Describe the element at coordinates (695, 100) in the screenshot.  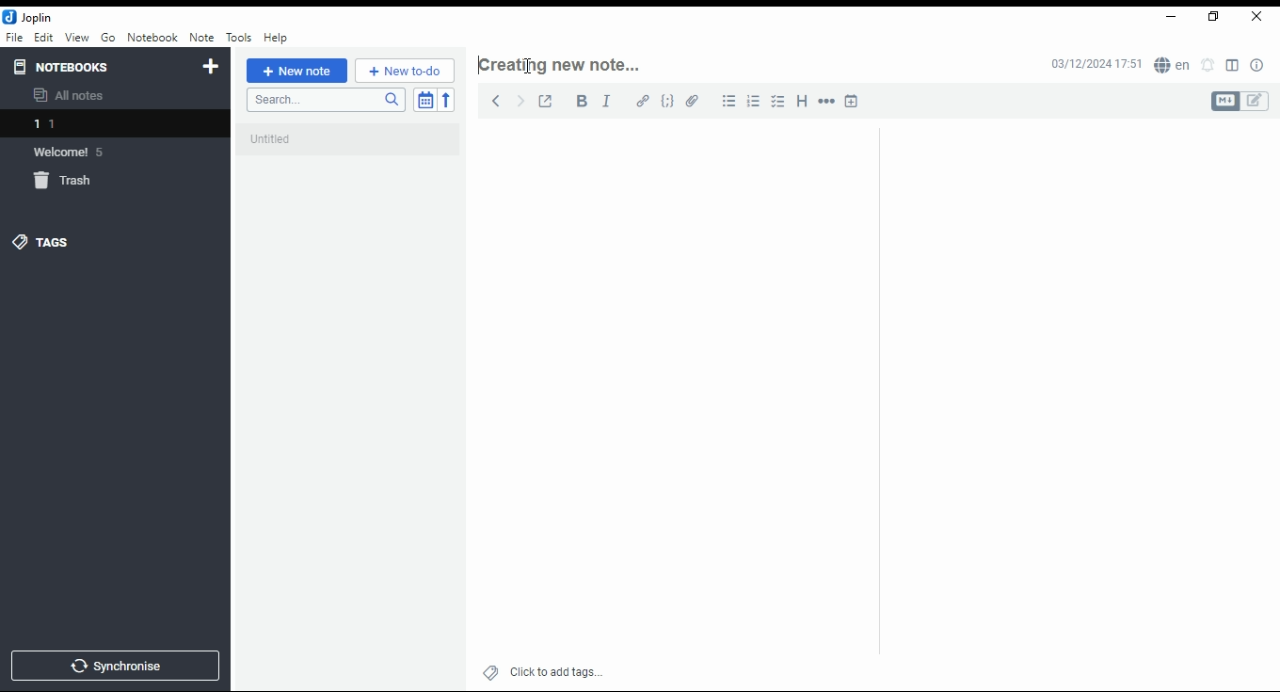
I see `attach file` at that location.